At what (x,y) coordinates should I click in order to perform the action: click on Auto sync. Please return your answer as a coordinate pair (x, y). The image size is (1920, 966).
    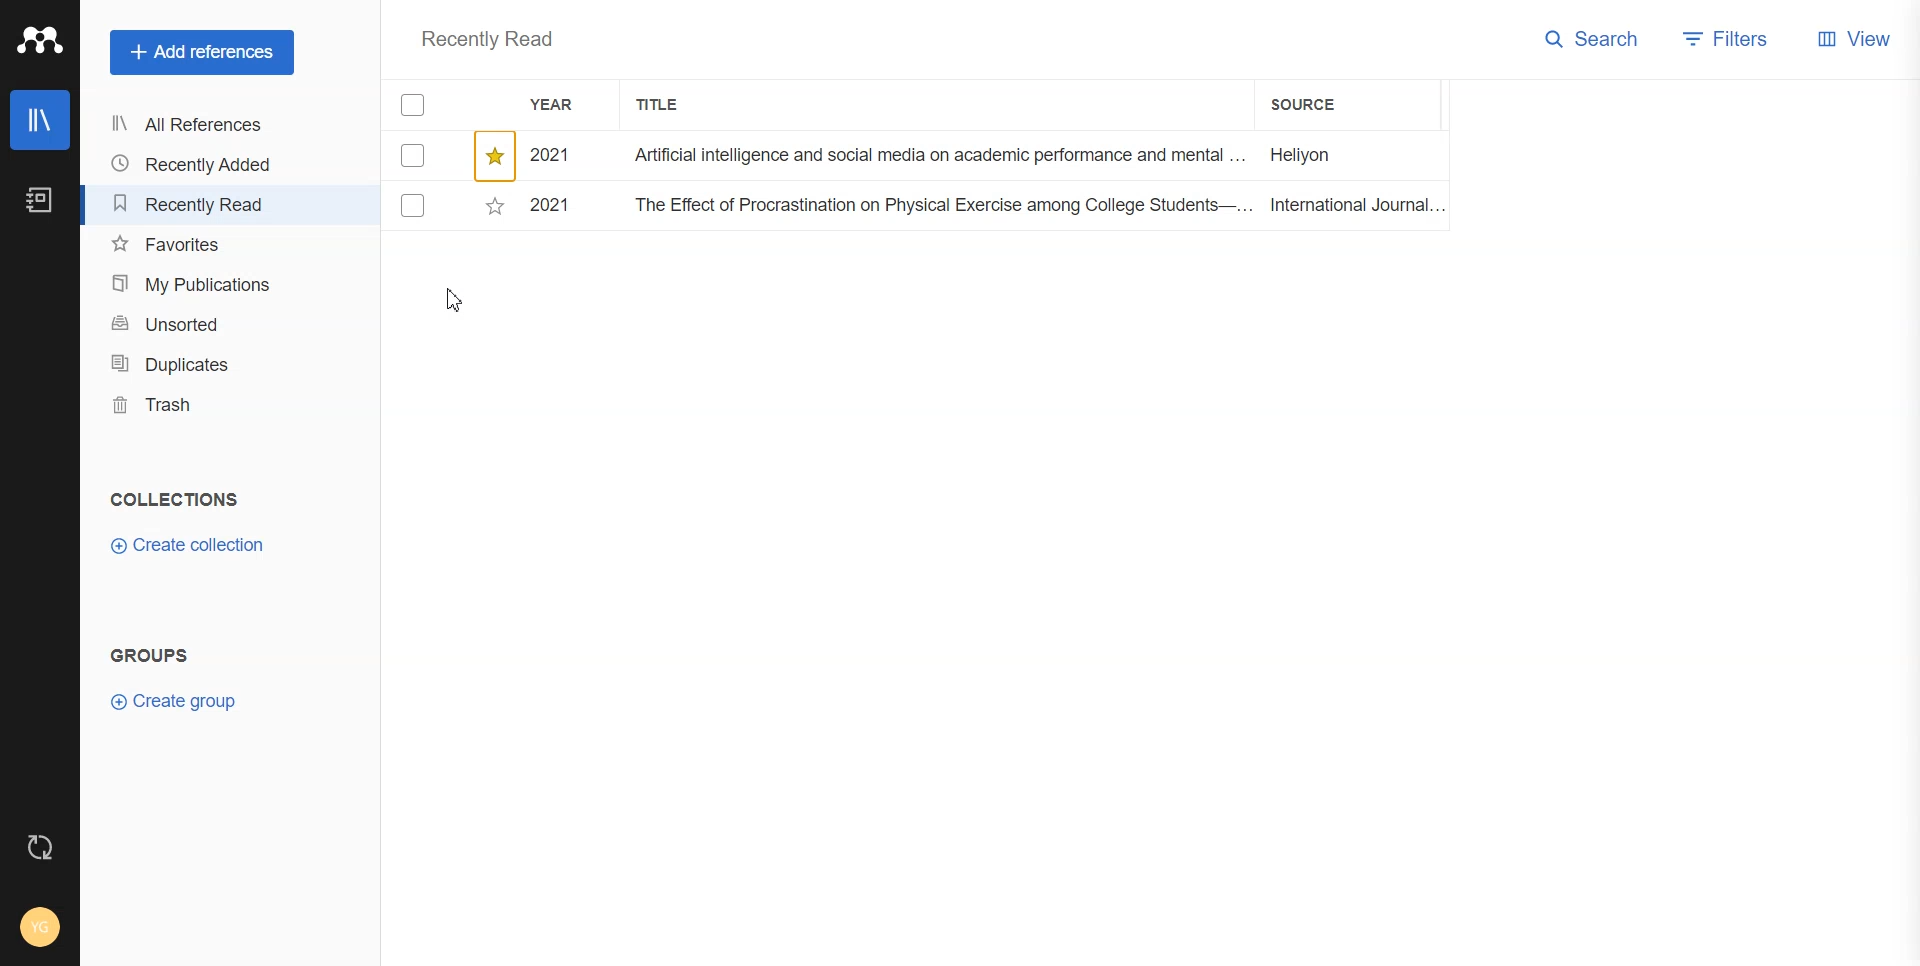
    Looking at the image, I should click on (40, 847).